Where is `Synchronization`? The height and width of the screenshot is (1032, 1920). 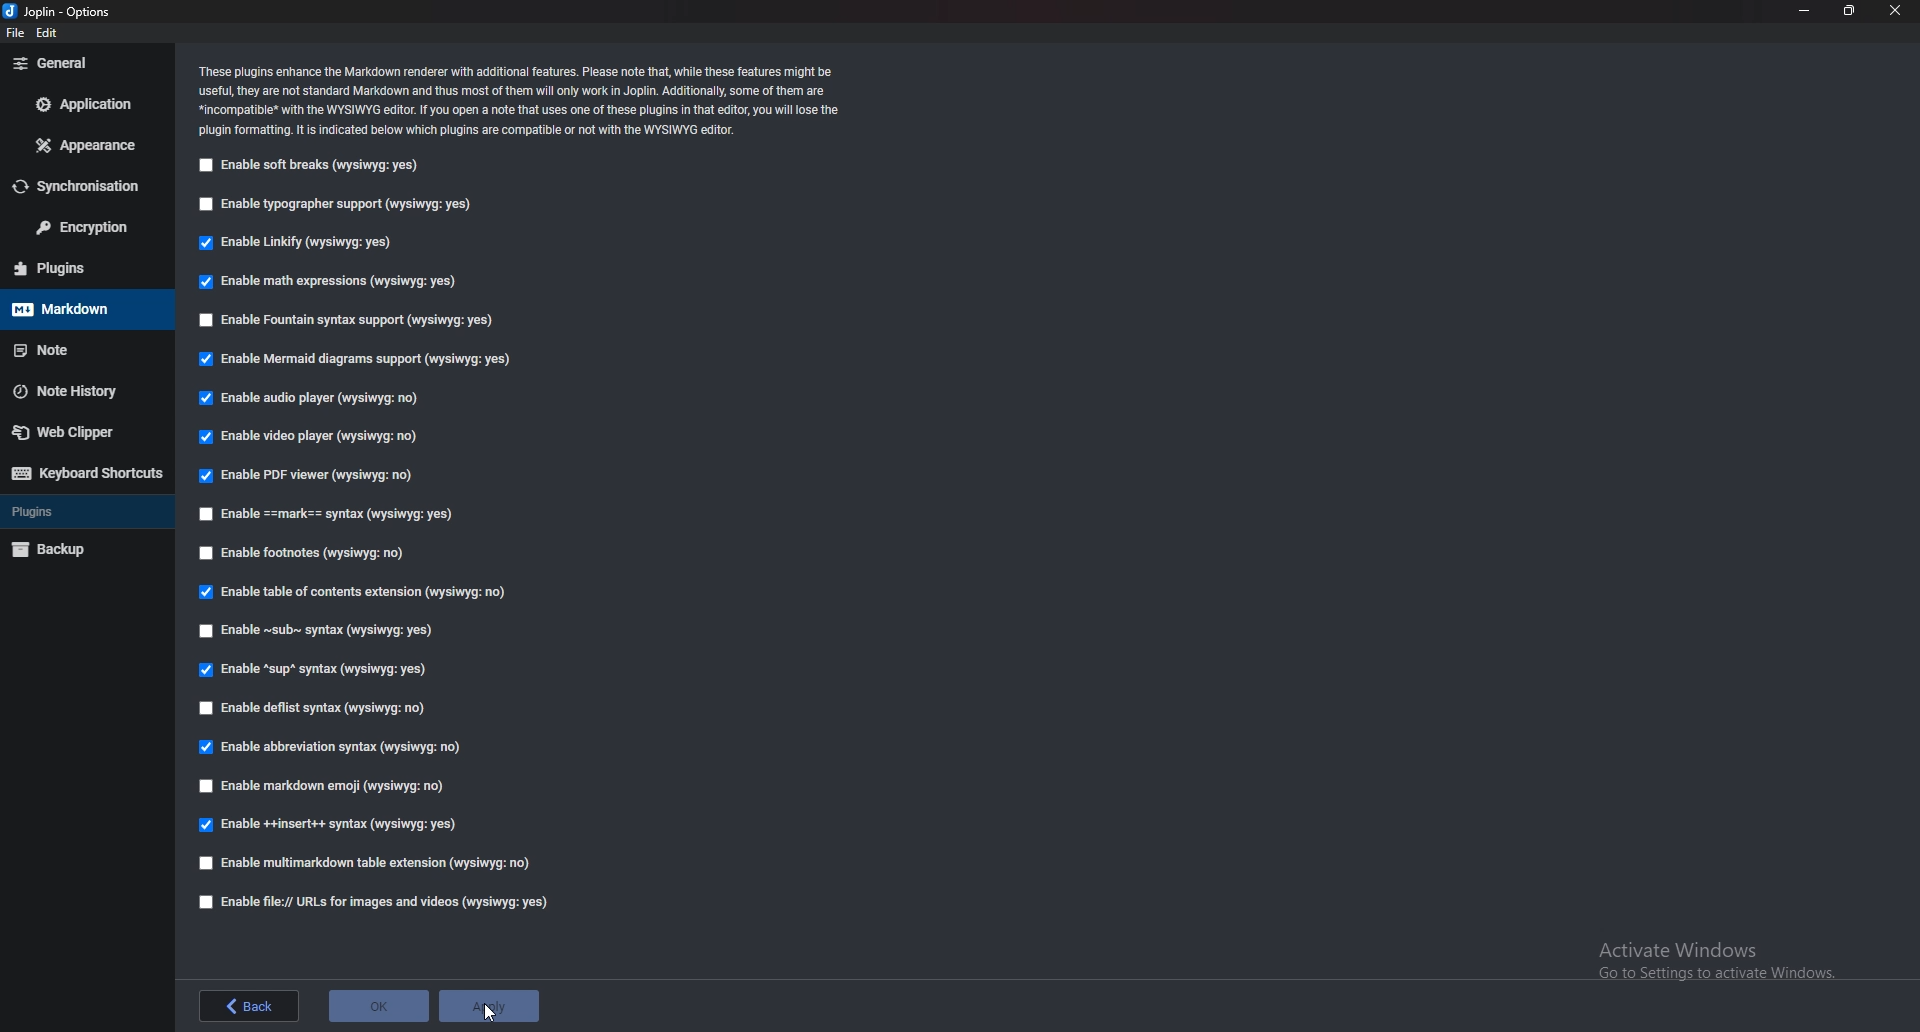 Synchronization is located at coordinates (87, 188).